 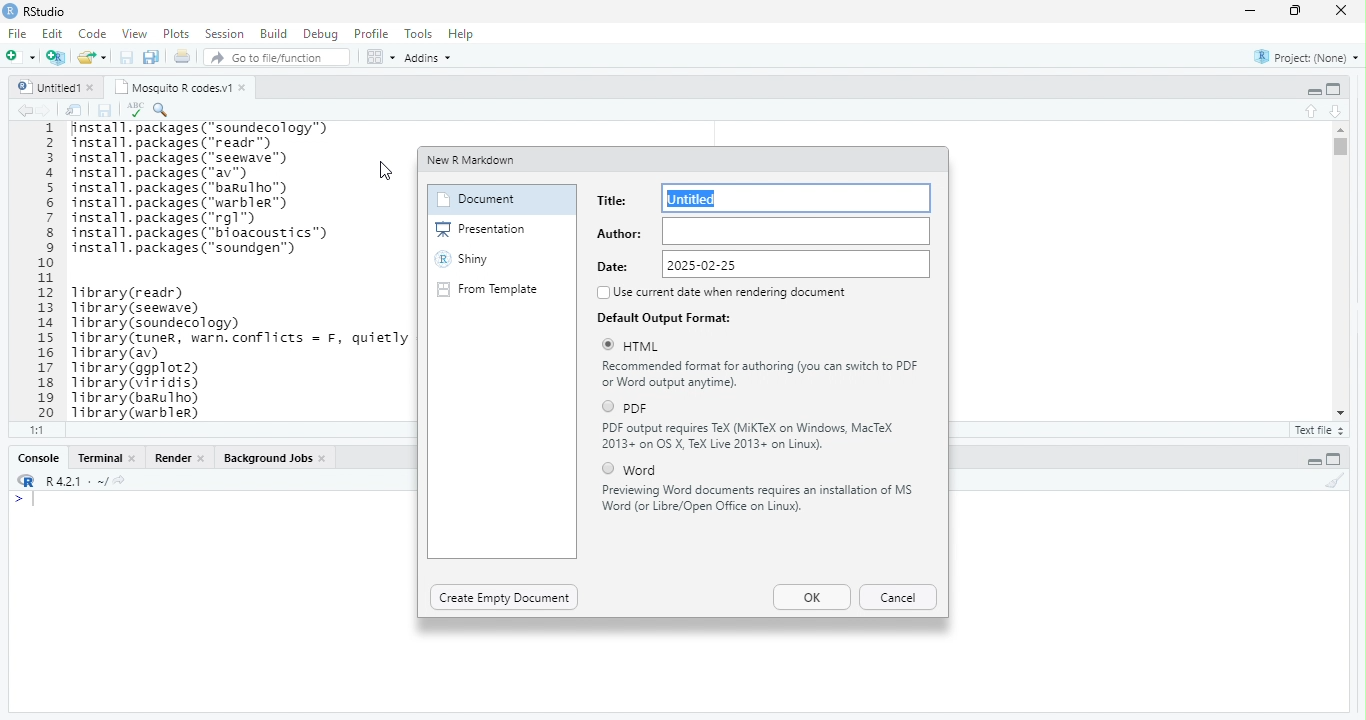 I want to click on full view, so click(x=1334, y=459).